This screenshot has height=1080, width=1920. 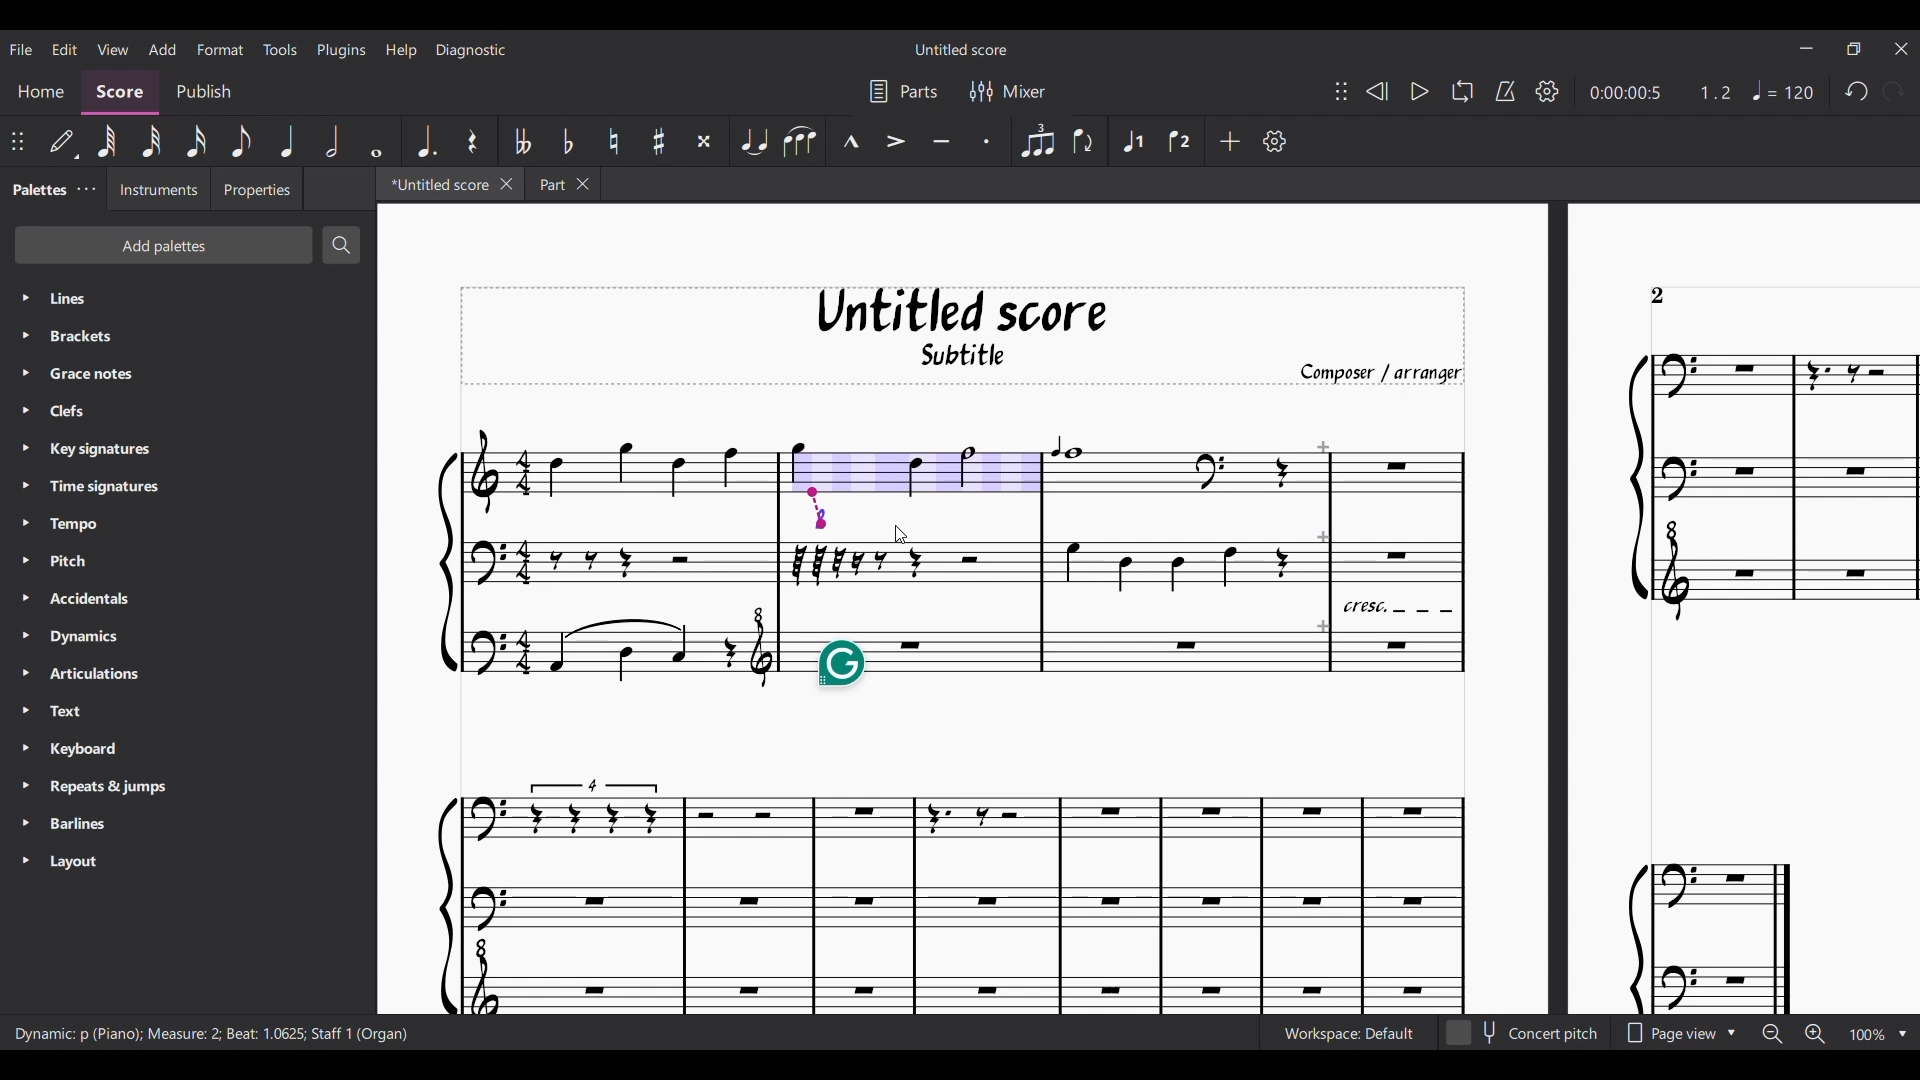 What do you see at coordinates (436, 183) in the screenshot?
I see `Current tab` at bounding box center [436, 183].